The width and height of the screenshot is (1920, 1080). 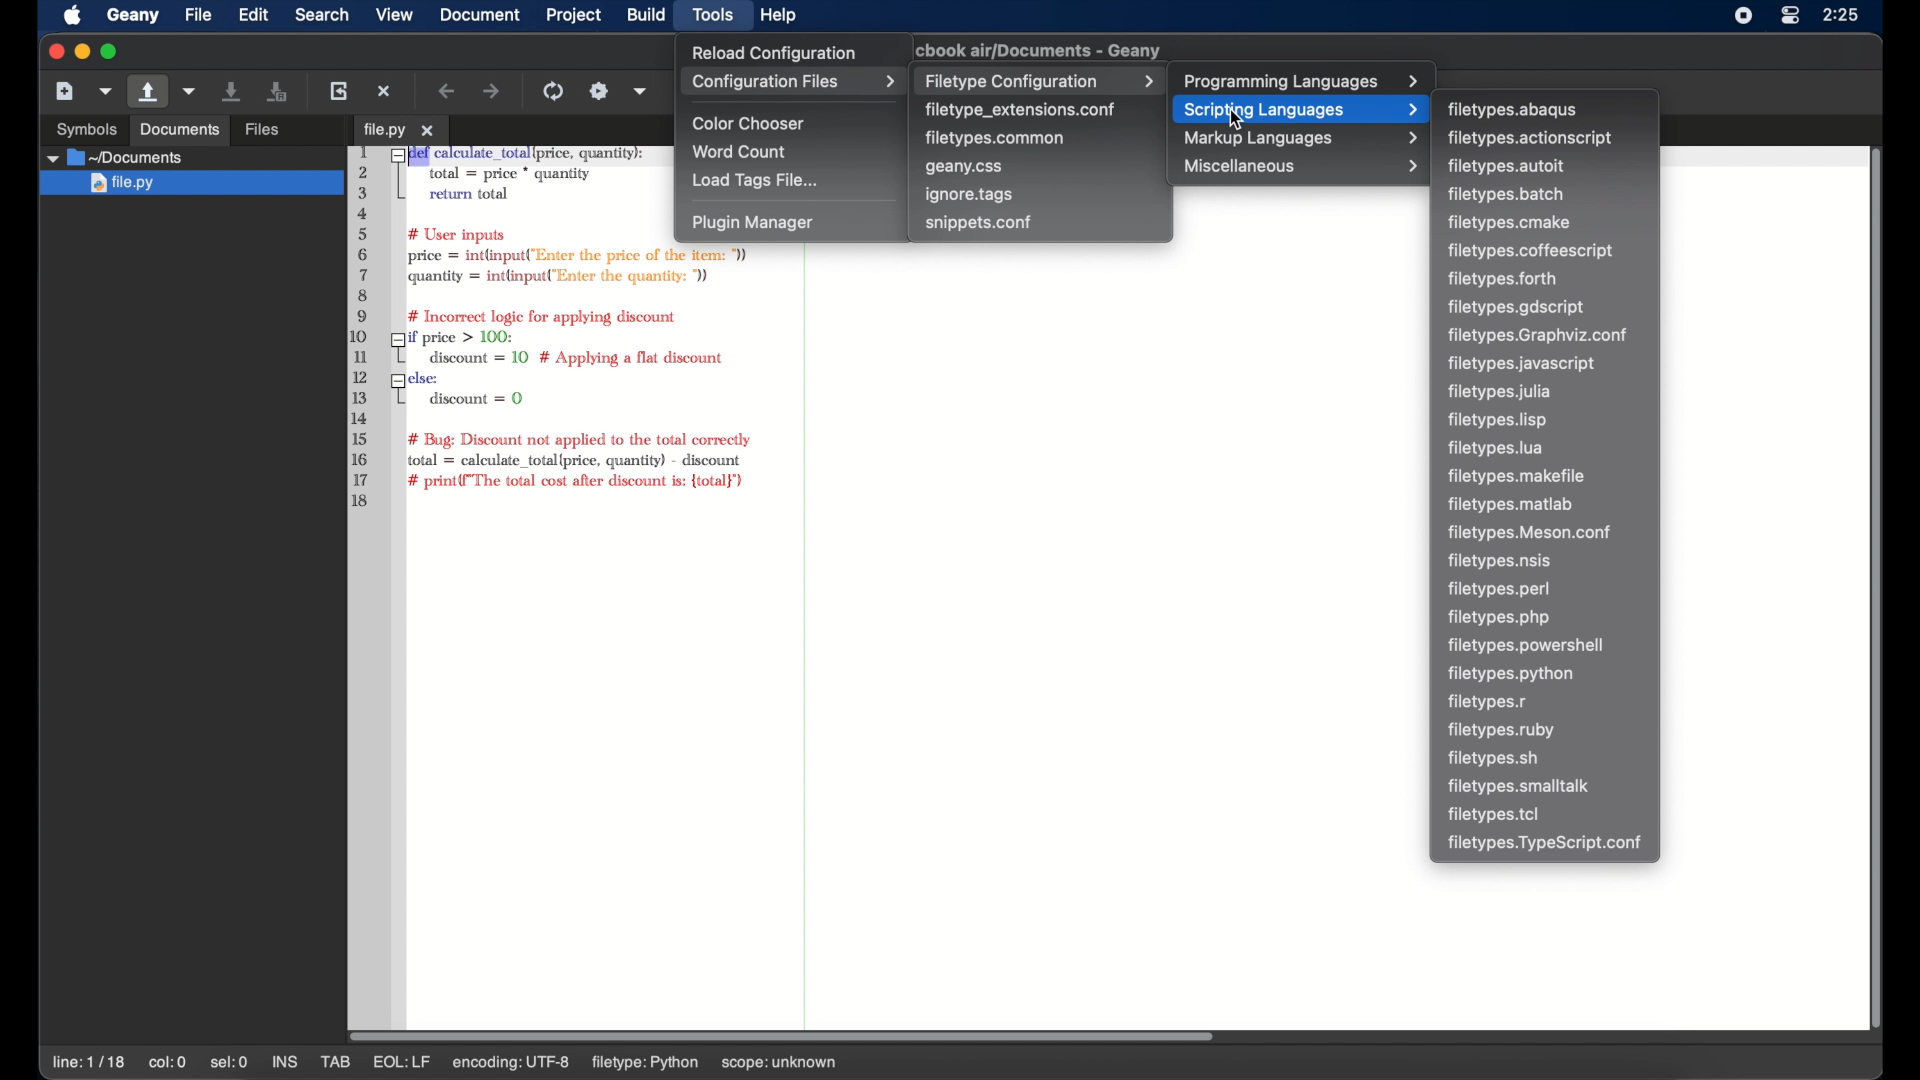 What do you see at coordinates (107, 91) in the screenshot?
I see `create file from template` at bounding box center [107, 91].